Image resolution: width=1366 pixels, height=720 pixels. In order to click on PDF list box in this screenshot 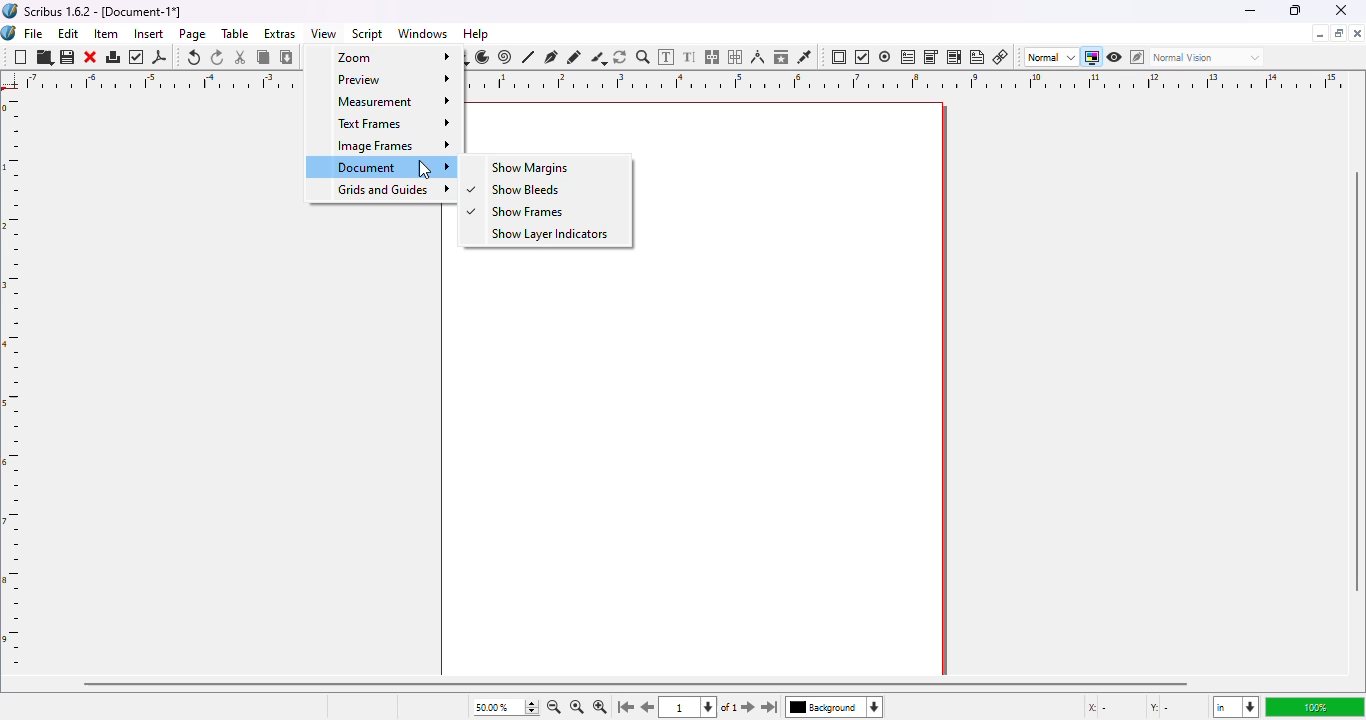, I will do `click(954, 57)`.